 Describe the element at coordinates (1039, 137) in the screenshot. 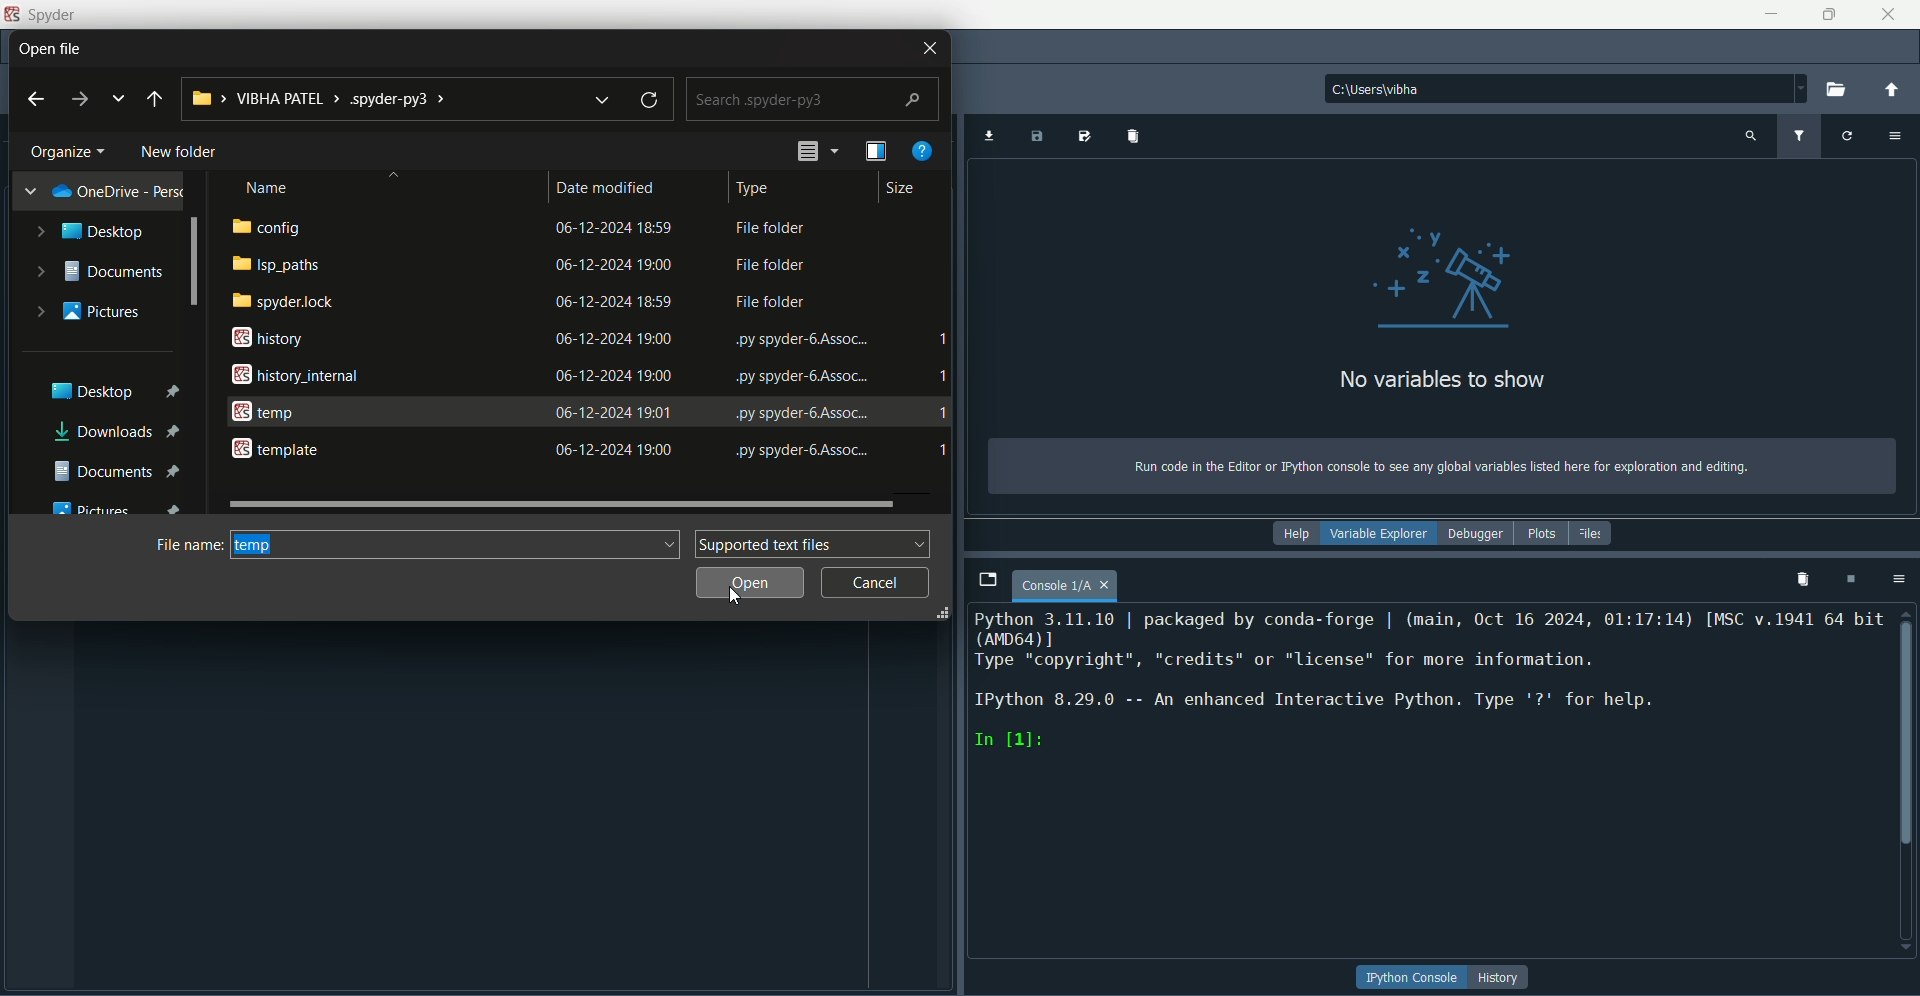

I see `save data` at that location.